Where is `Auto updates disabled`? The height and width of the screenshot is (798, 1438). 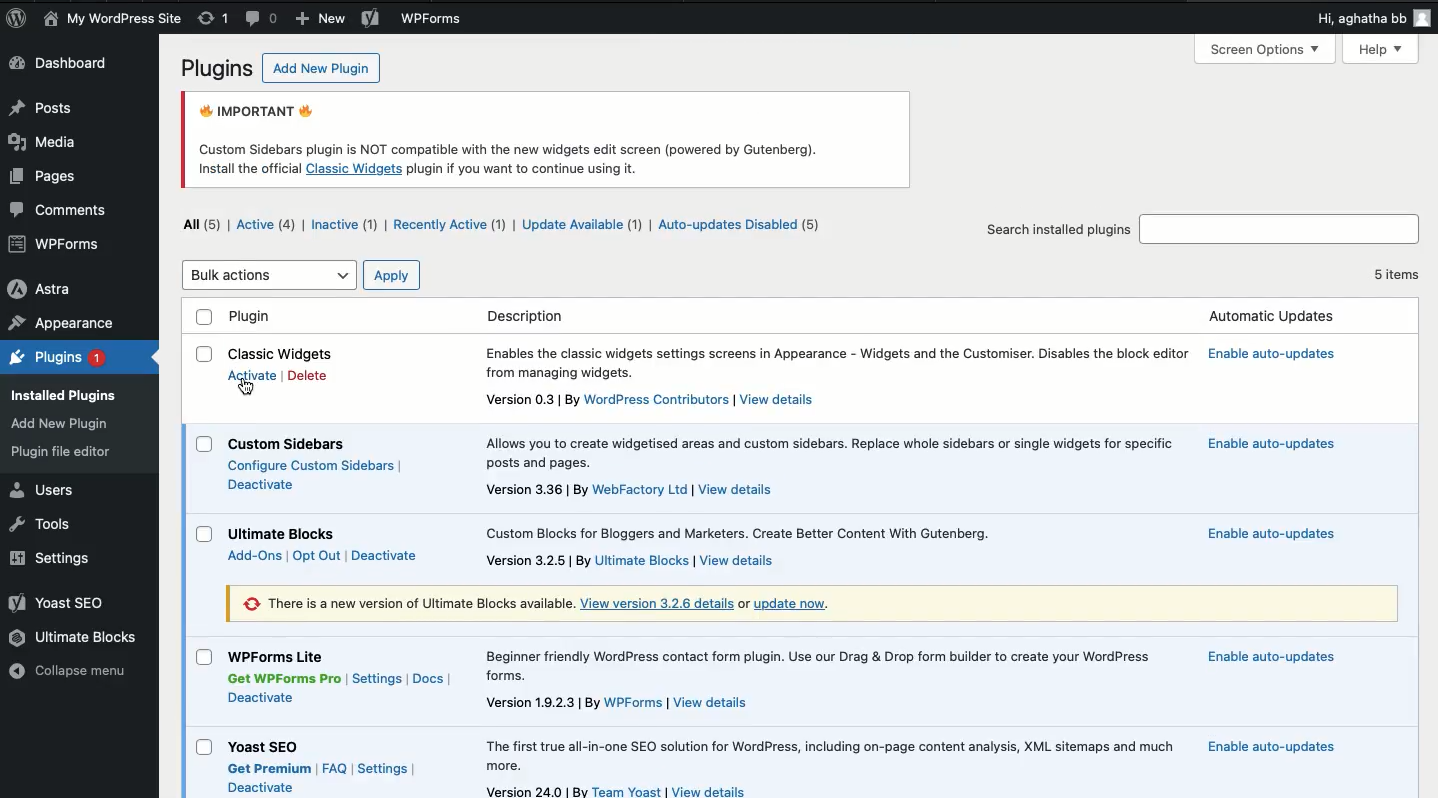
Auto updates disabled is located at coordinates (741, 226).